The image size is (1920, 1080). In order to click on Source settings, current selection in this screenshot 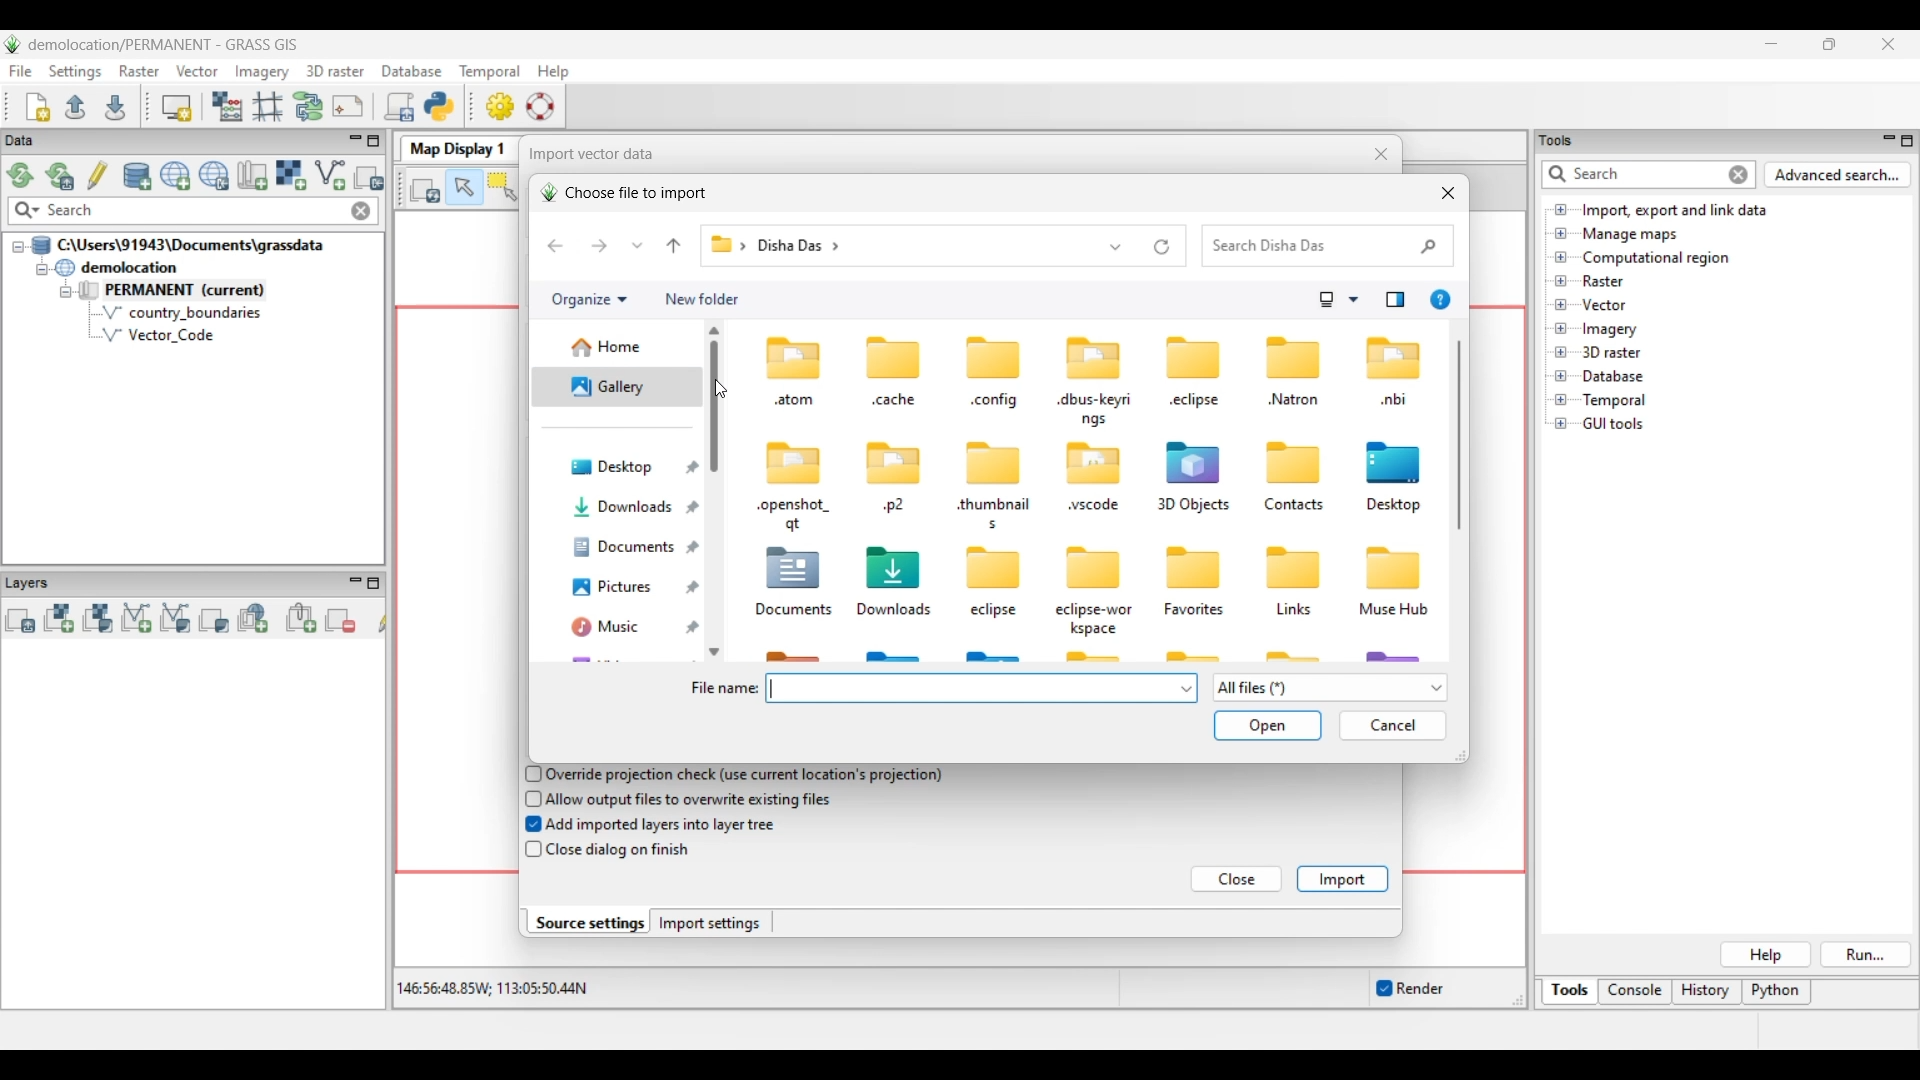, I will do `click(588, 922)`.